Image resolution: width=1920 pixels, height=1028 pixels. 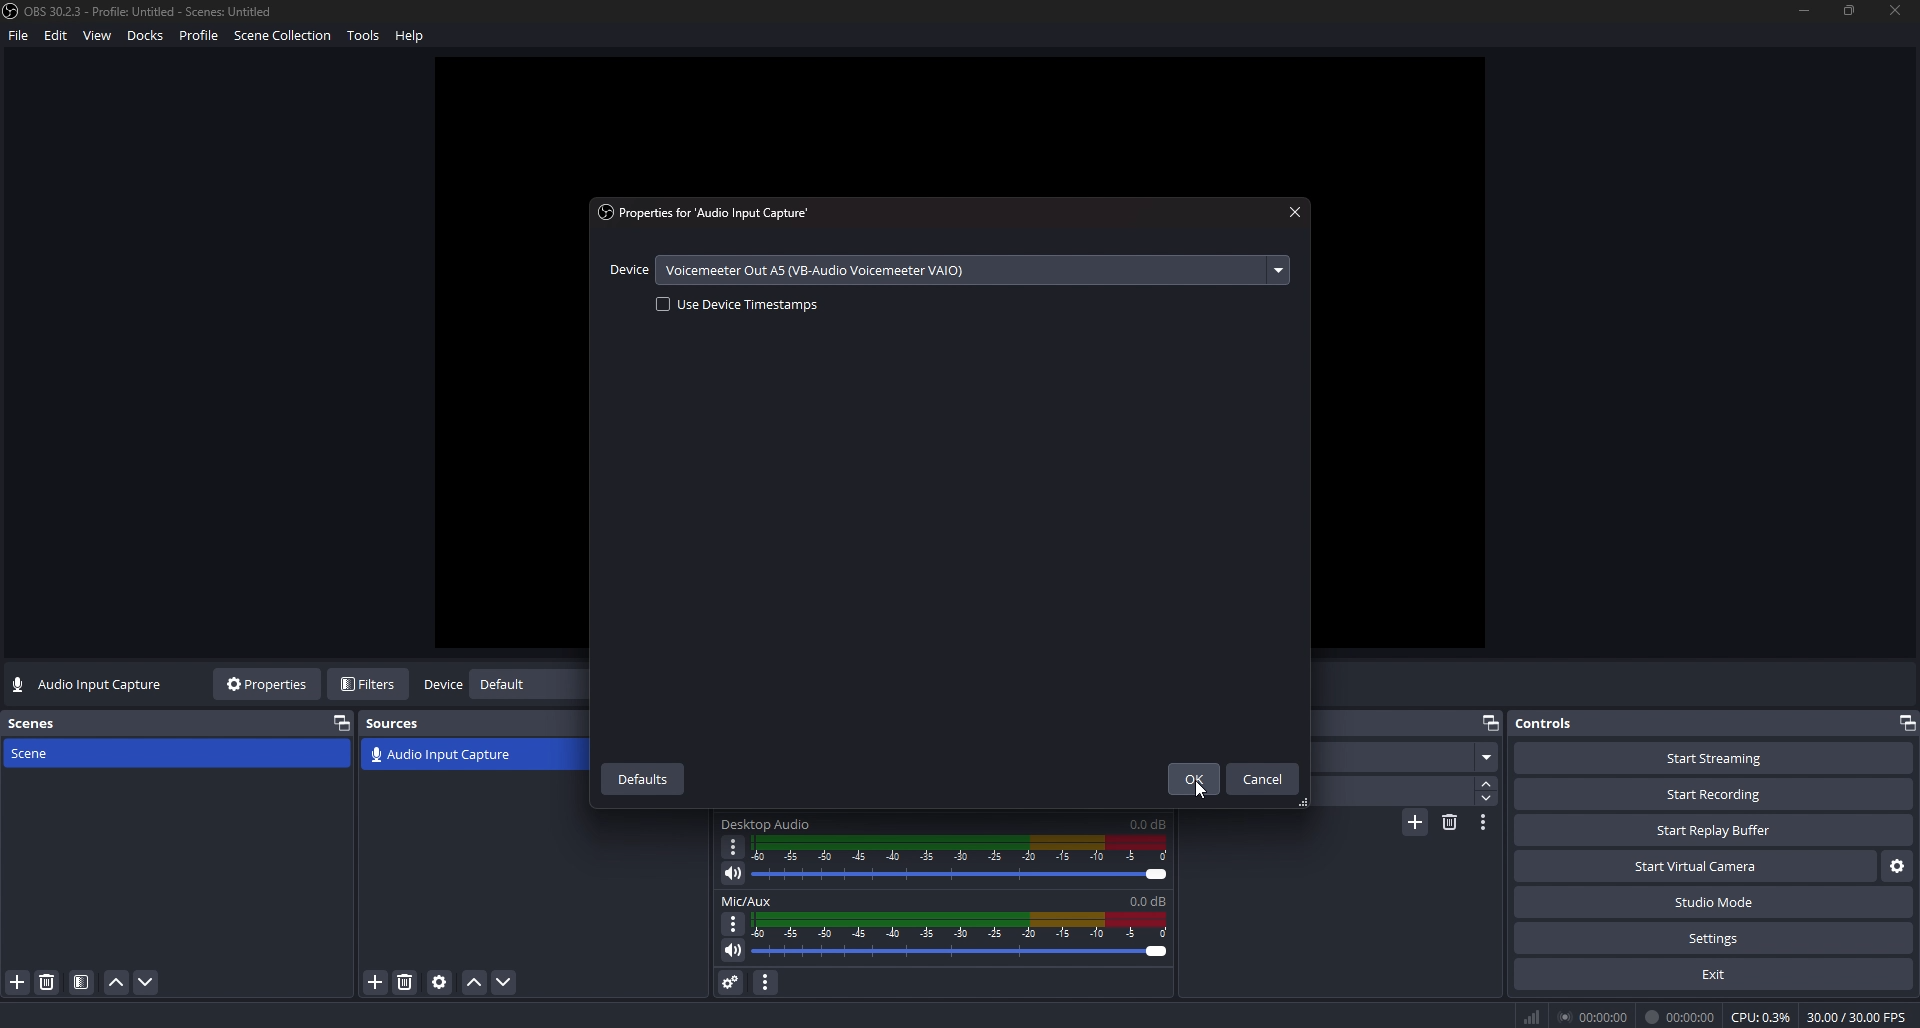 I want to click on device, so click(x=442, y=686).